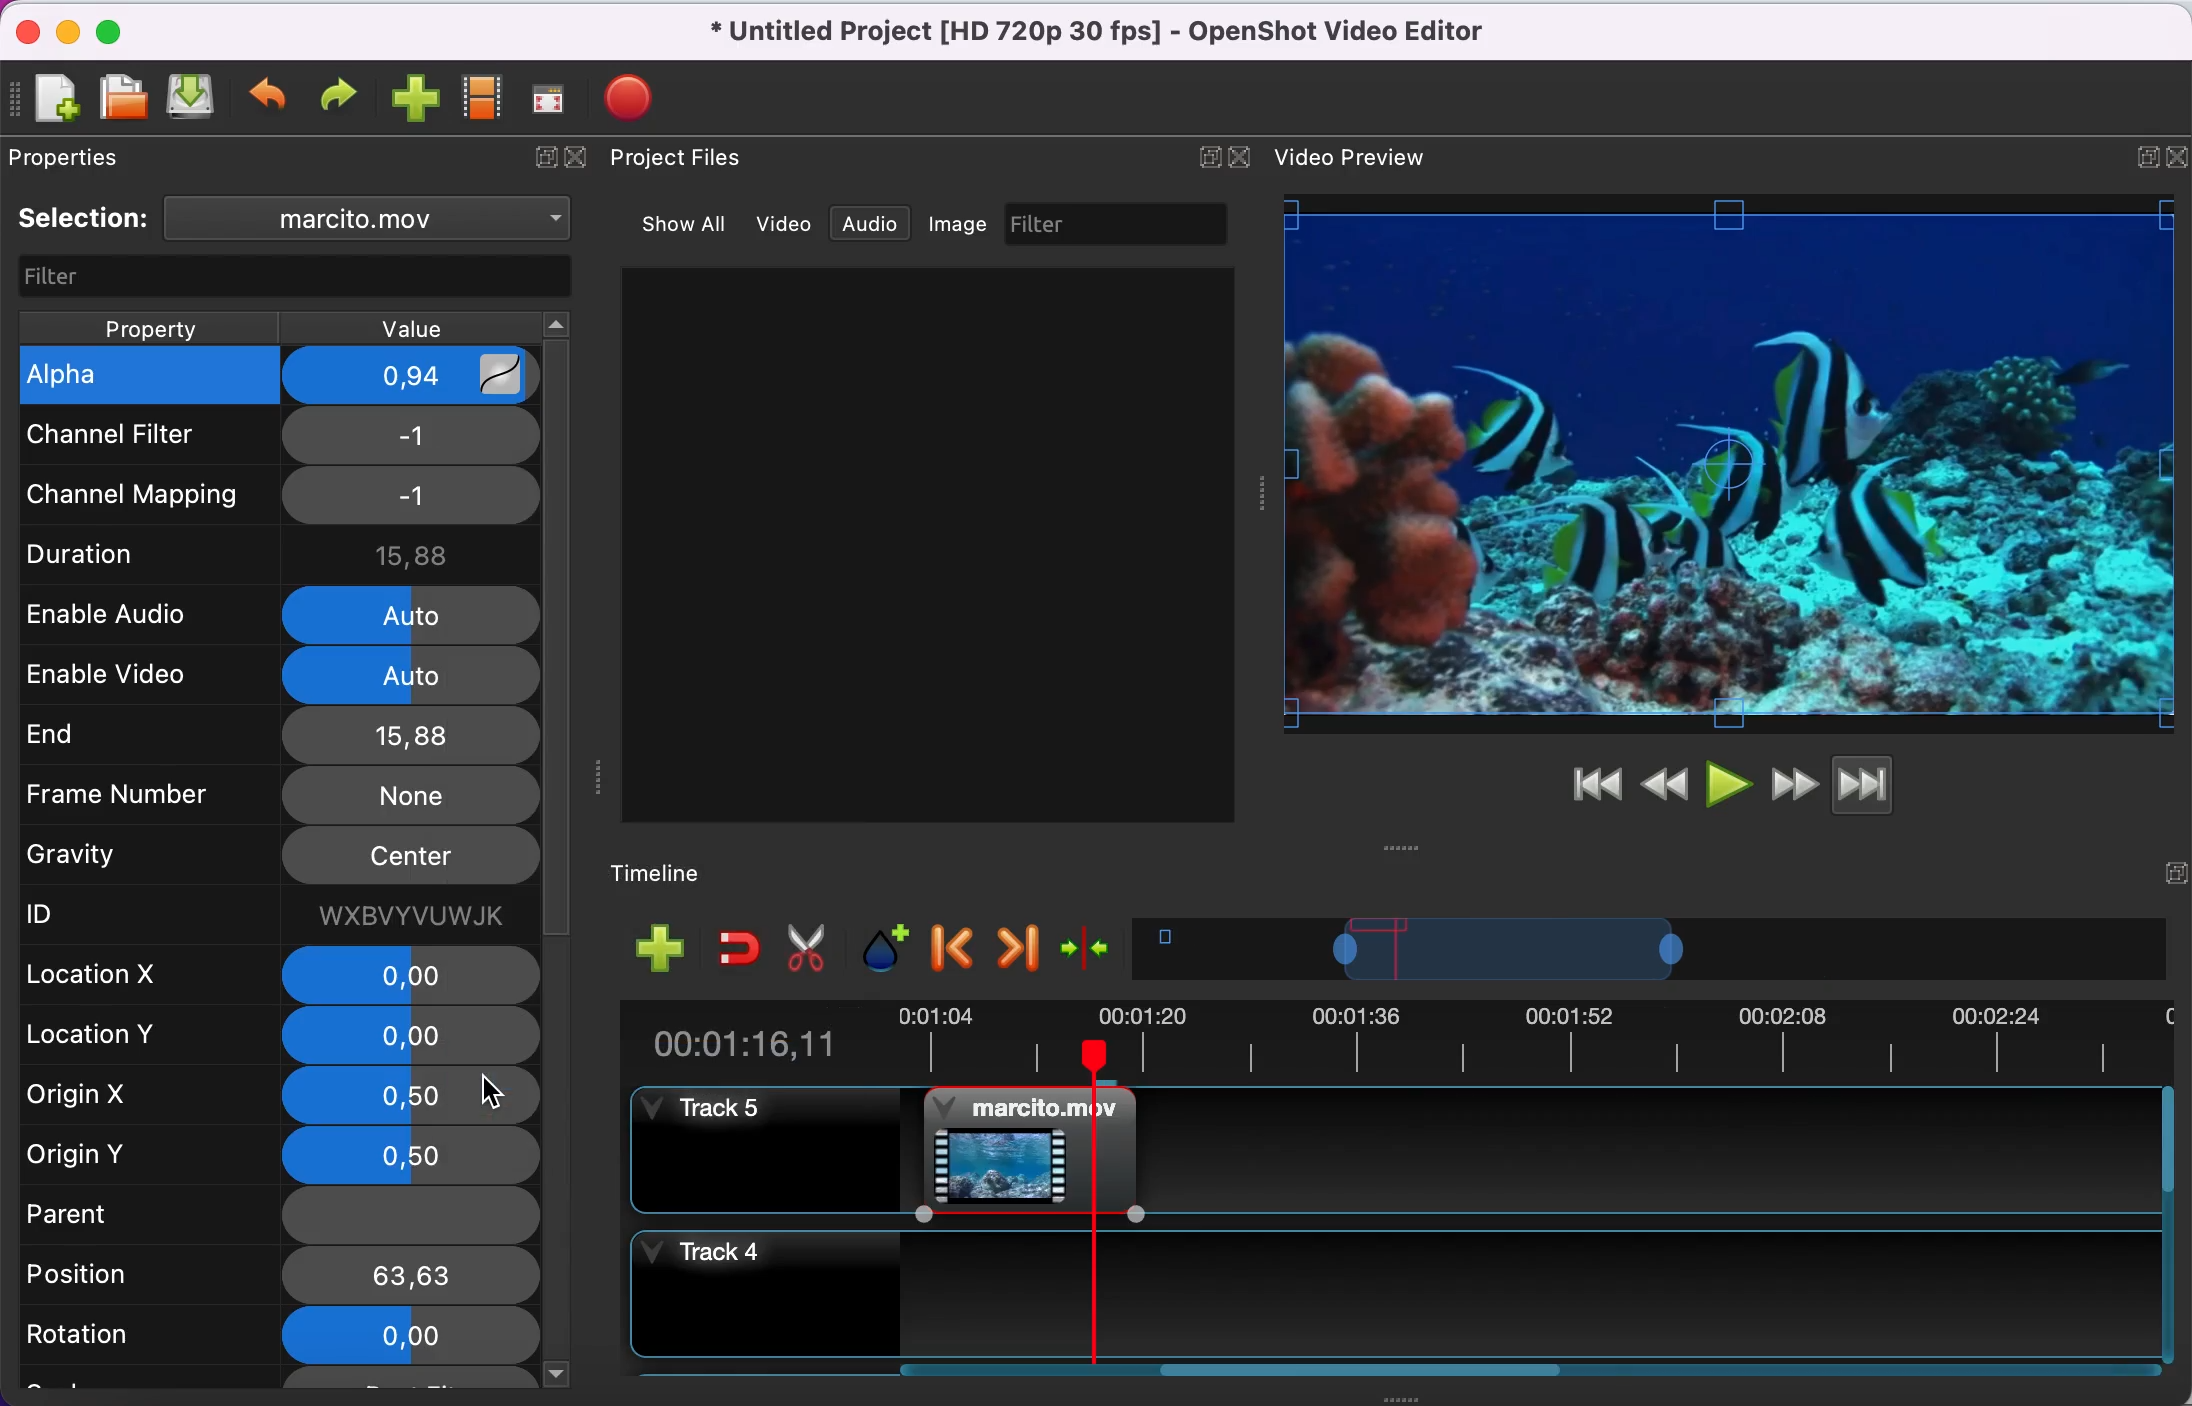 This screenshot has width=2192, height=1406. Describe the element at coordinates (115, 976) in the screenshot. I see `Location X` at that location.